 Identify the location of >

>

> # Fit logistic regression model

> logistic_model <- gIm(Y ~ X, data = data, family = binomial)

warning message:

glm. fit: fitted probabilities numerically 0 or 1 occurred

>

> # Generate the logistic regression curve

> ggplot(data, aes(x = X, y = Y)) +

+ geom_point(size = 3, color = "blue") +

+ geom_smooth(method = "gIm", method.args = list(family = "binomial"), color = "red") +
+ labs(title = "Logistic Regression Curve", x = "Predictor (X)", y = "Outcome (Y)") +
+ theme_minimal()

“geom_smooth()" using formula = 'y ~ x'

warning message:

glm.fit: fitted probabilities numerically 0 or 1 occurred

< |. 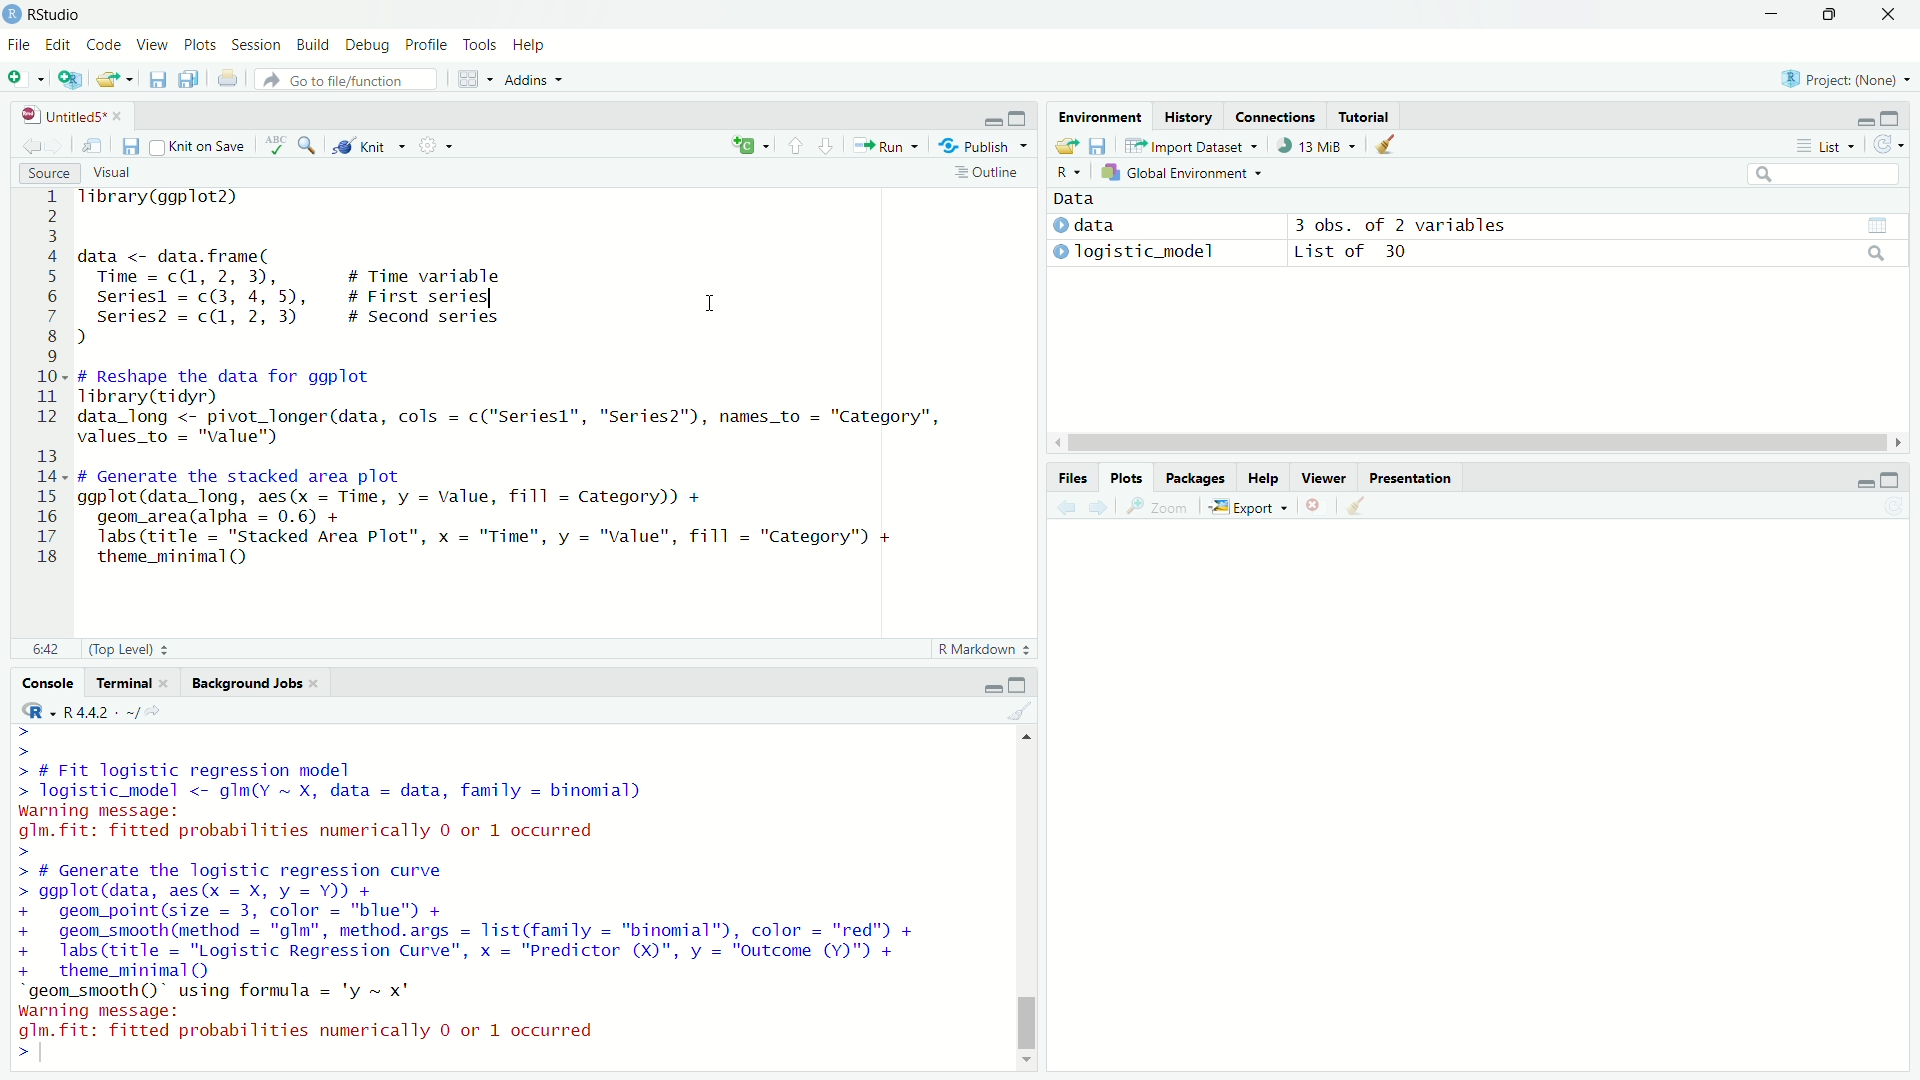
(491, 896).